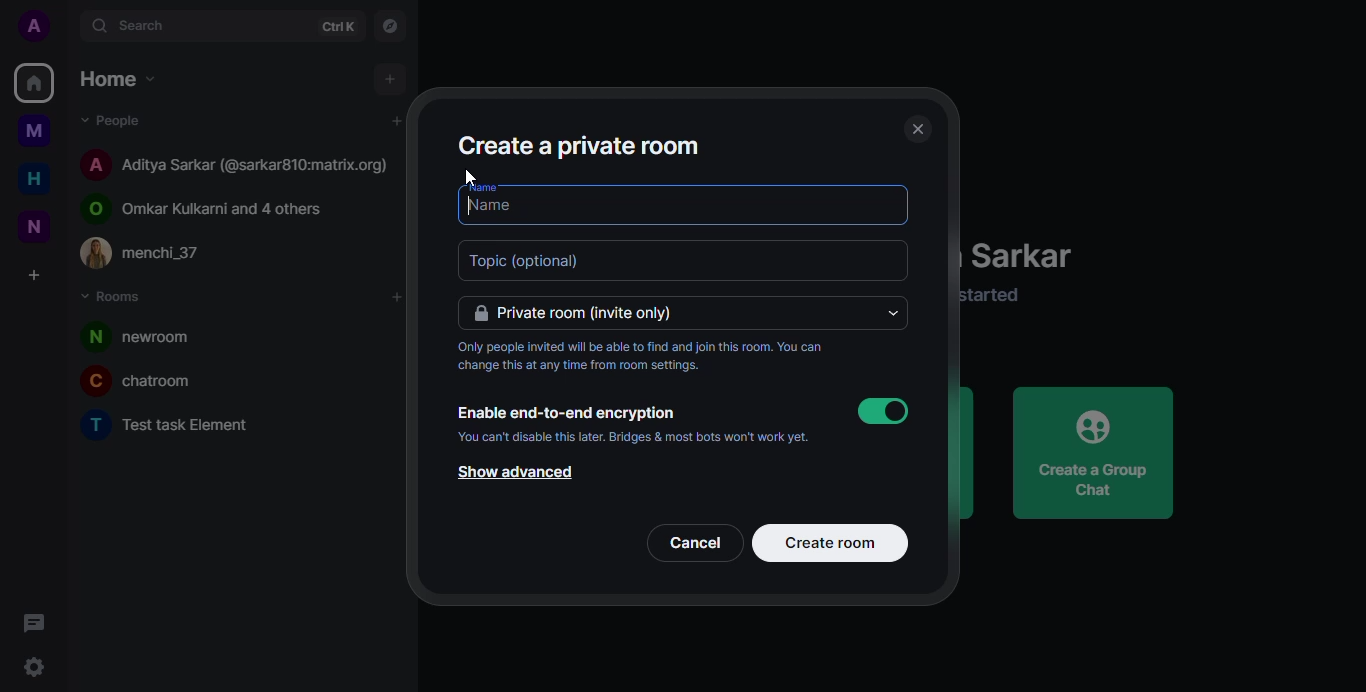  Describe the element at coordinates (31, 227) in the screenshot. I see `new` at that location.